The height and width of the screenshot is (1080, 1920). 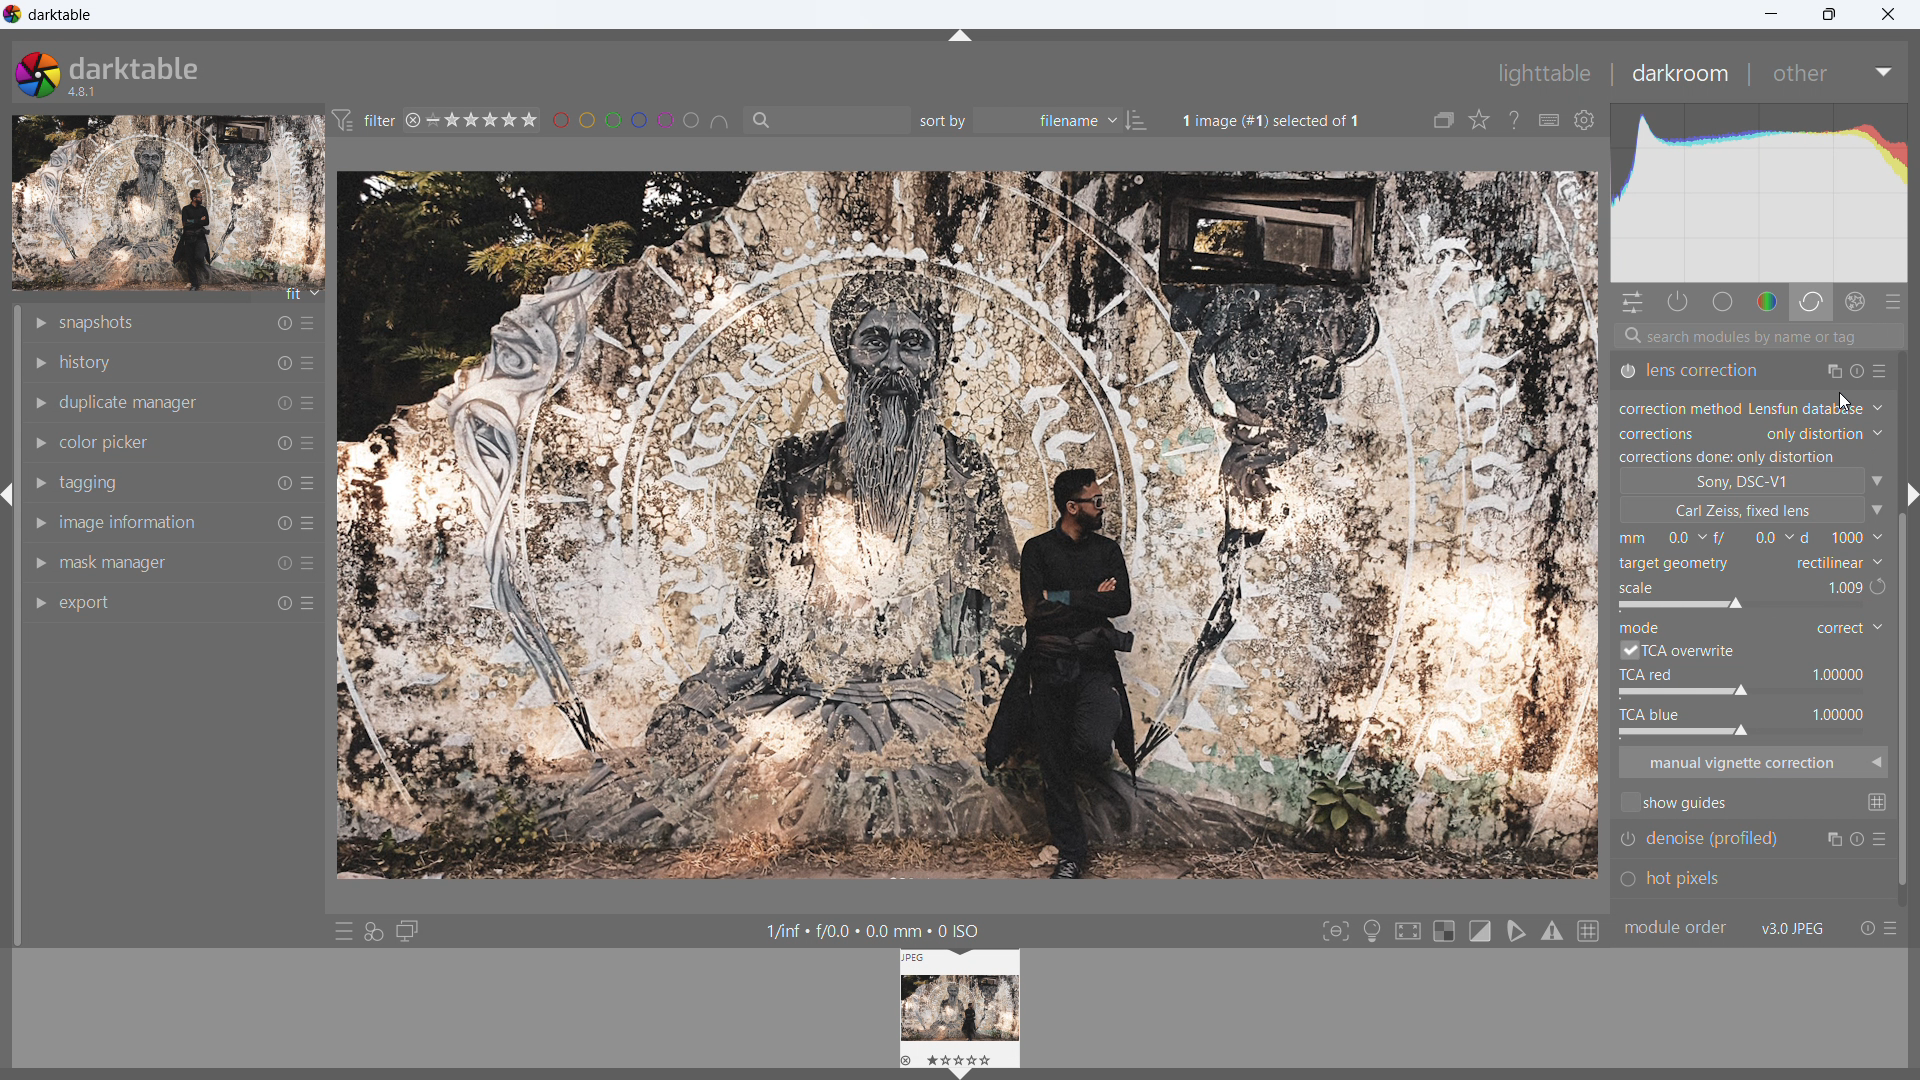 I want to click on filter images by color level, so click(x=640, y=121).